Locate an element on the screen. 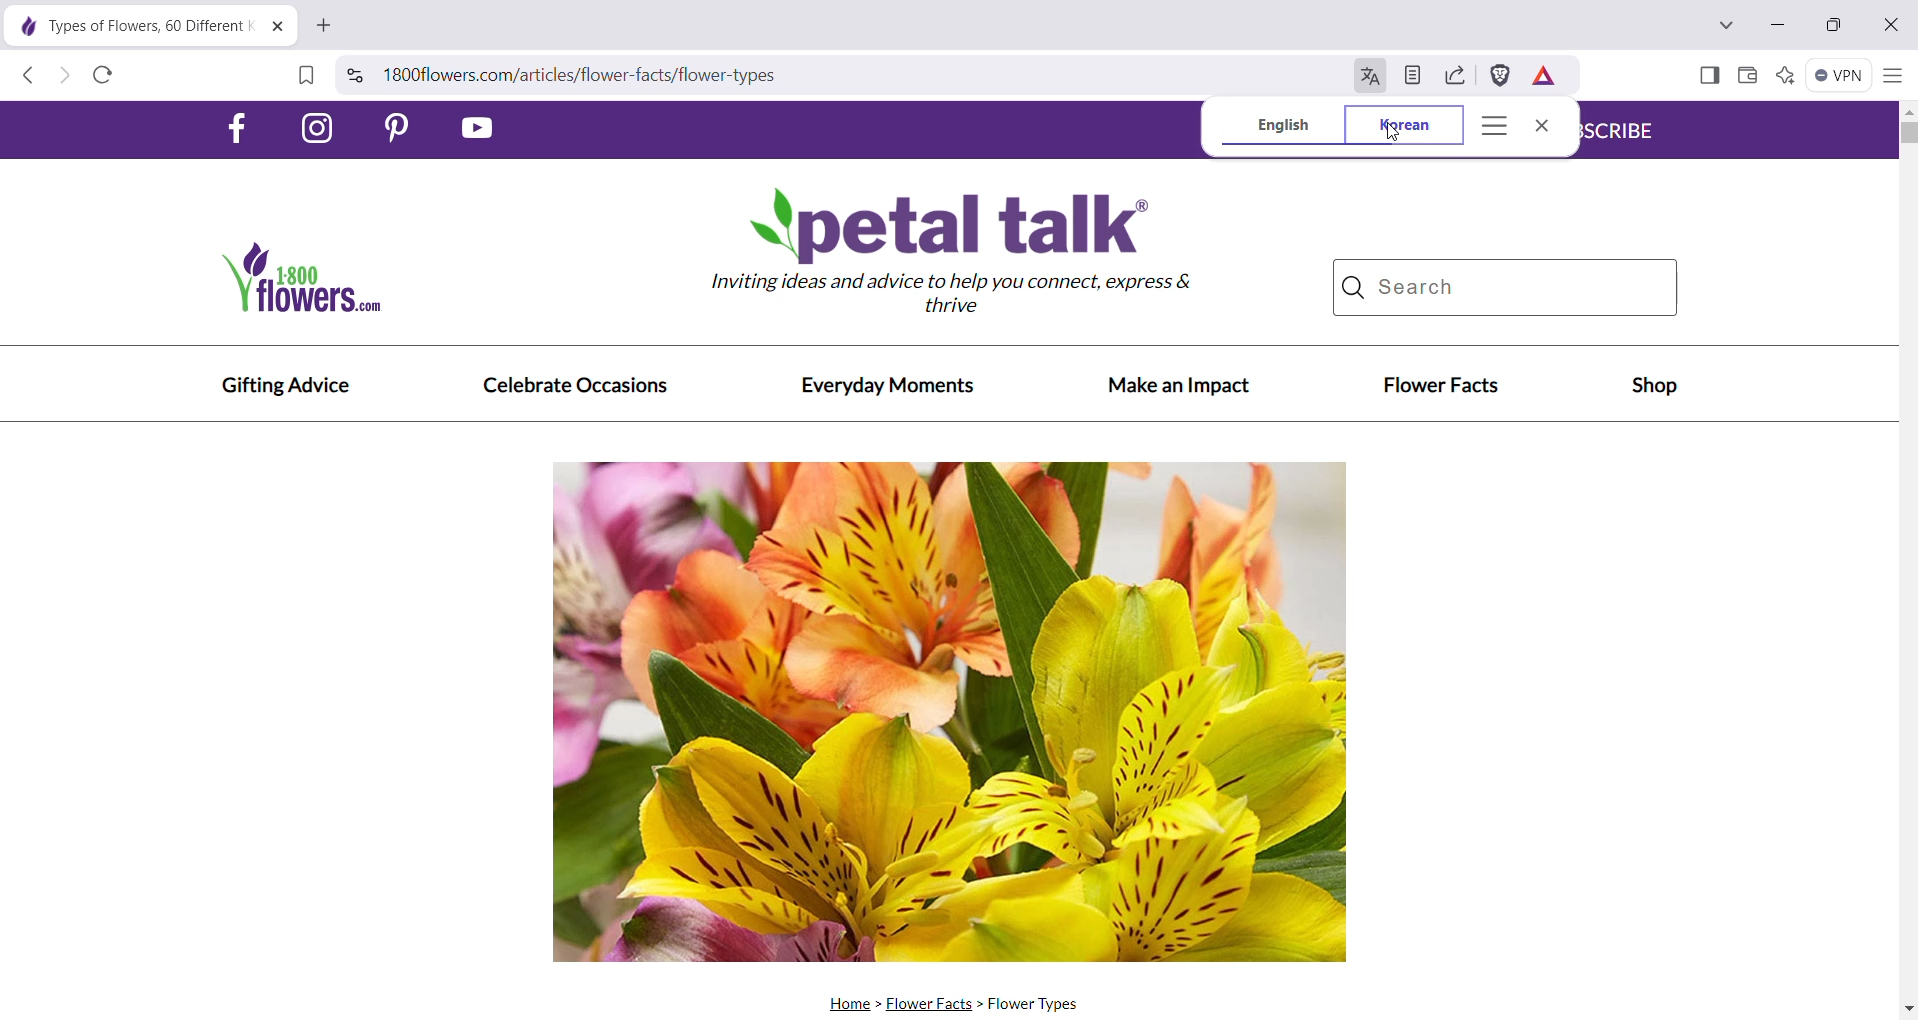 Image resolution: width=1918 pixels, height=1020 pixels. Translate this page is located at coordinates (1365, 78).